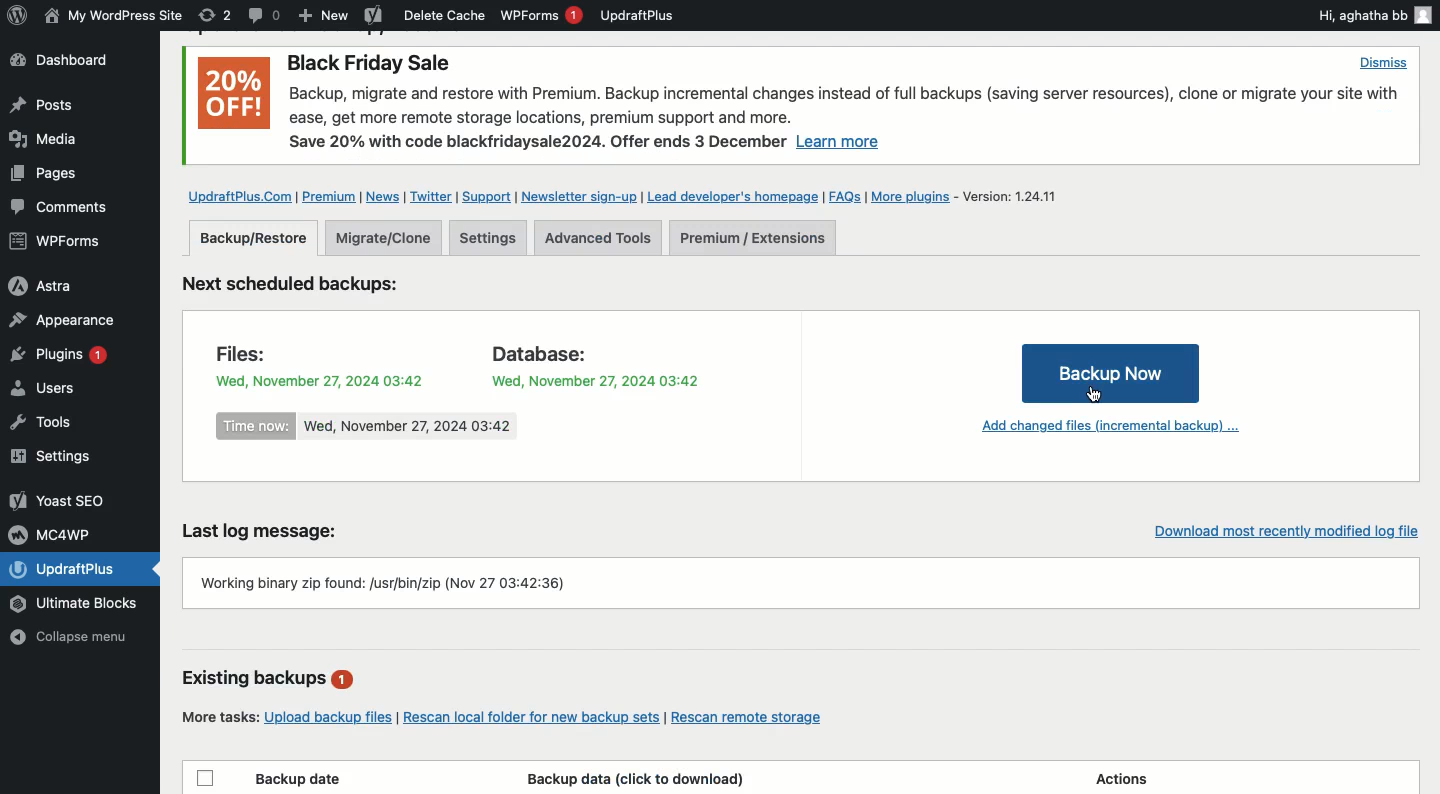 This screenshot has width=1440, height=794. I want to click on Astra, so click(57, 284).